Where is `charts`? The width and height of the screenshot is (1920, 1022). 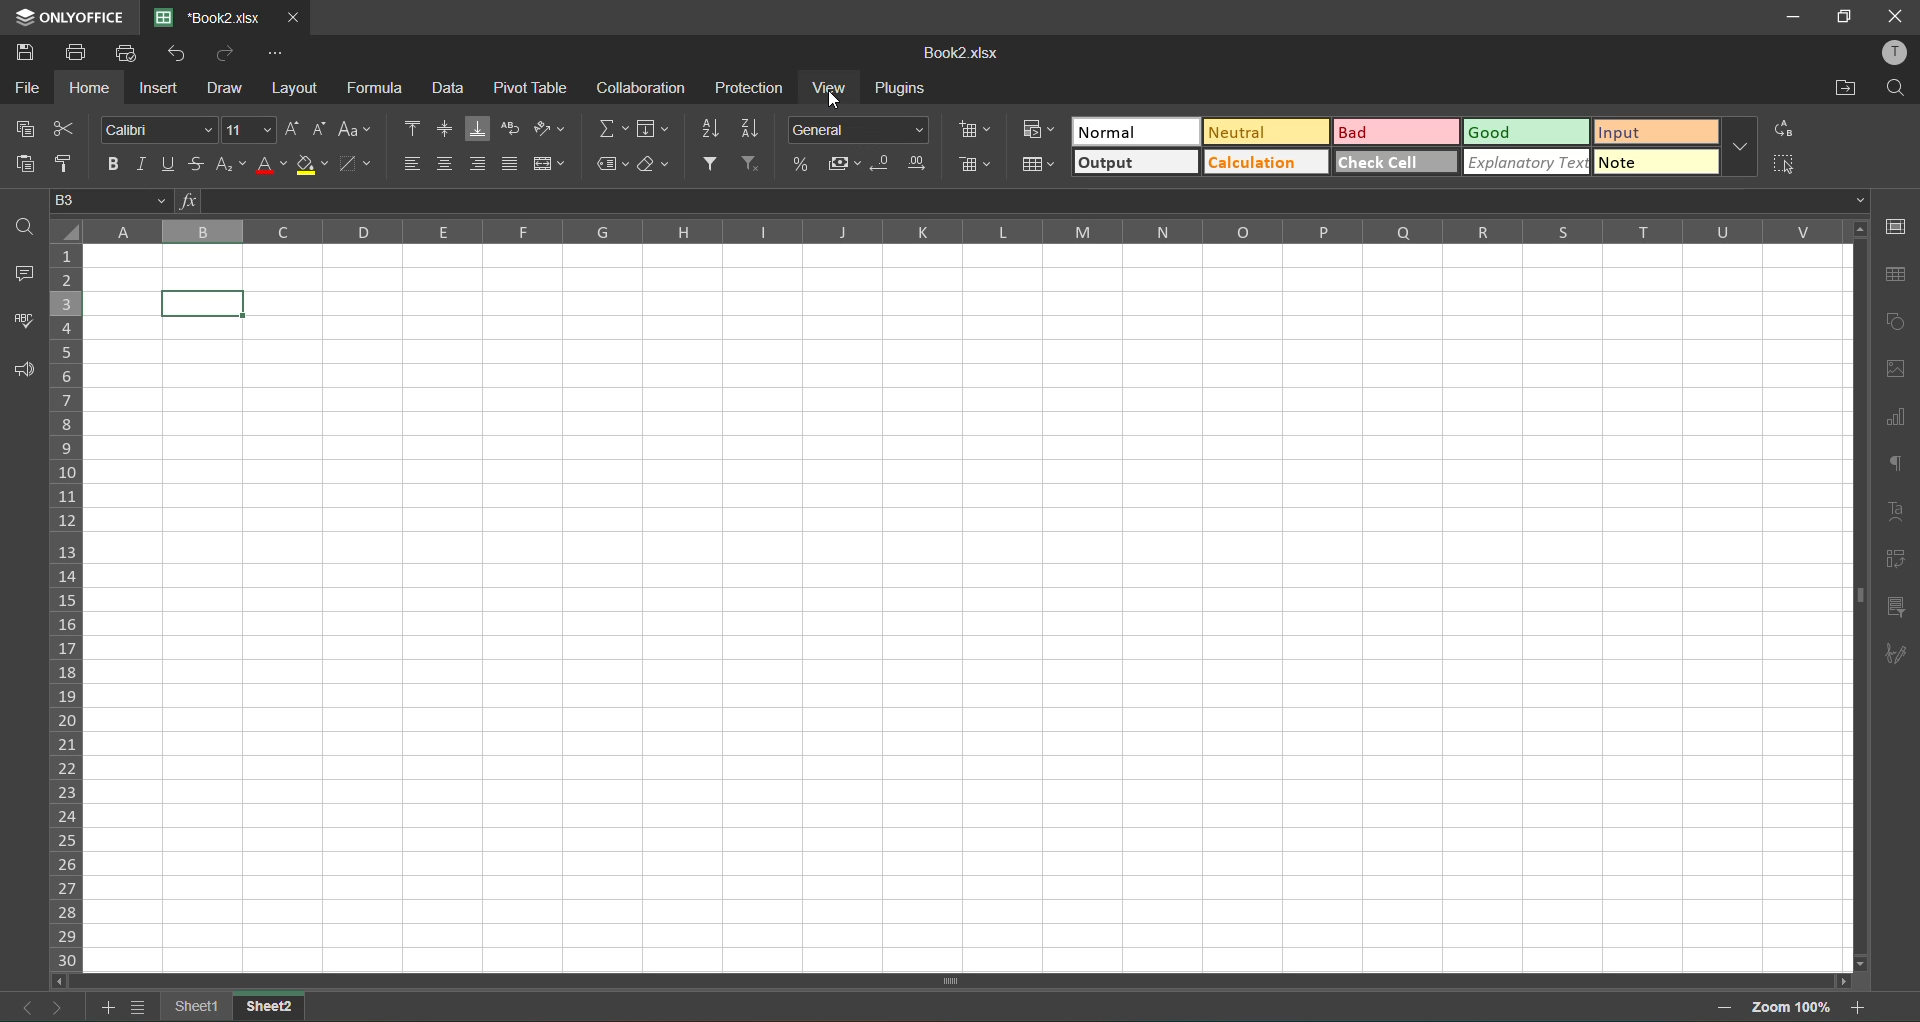 charts is located at coordinates (1895, 423).